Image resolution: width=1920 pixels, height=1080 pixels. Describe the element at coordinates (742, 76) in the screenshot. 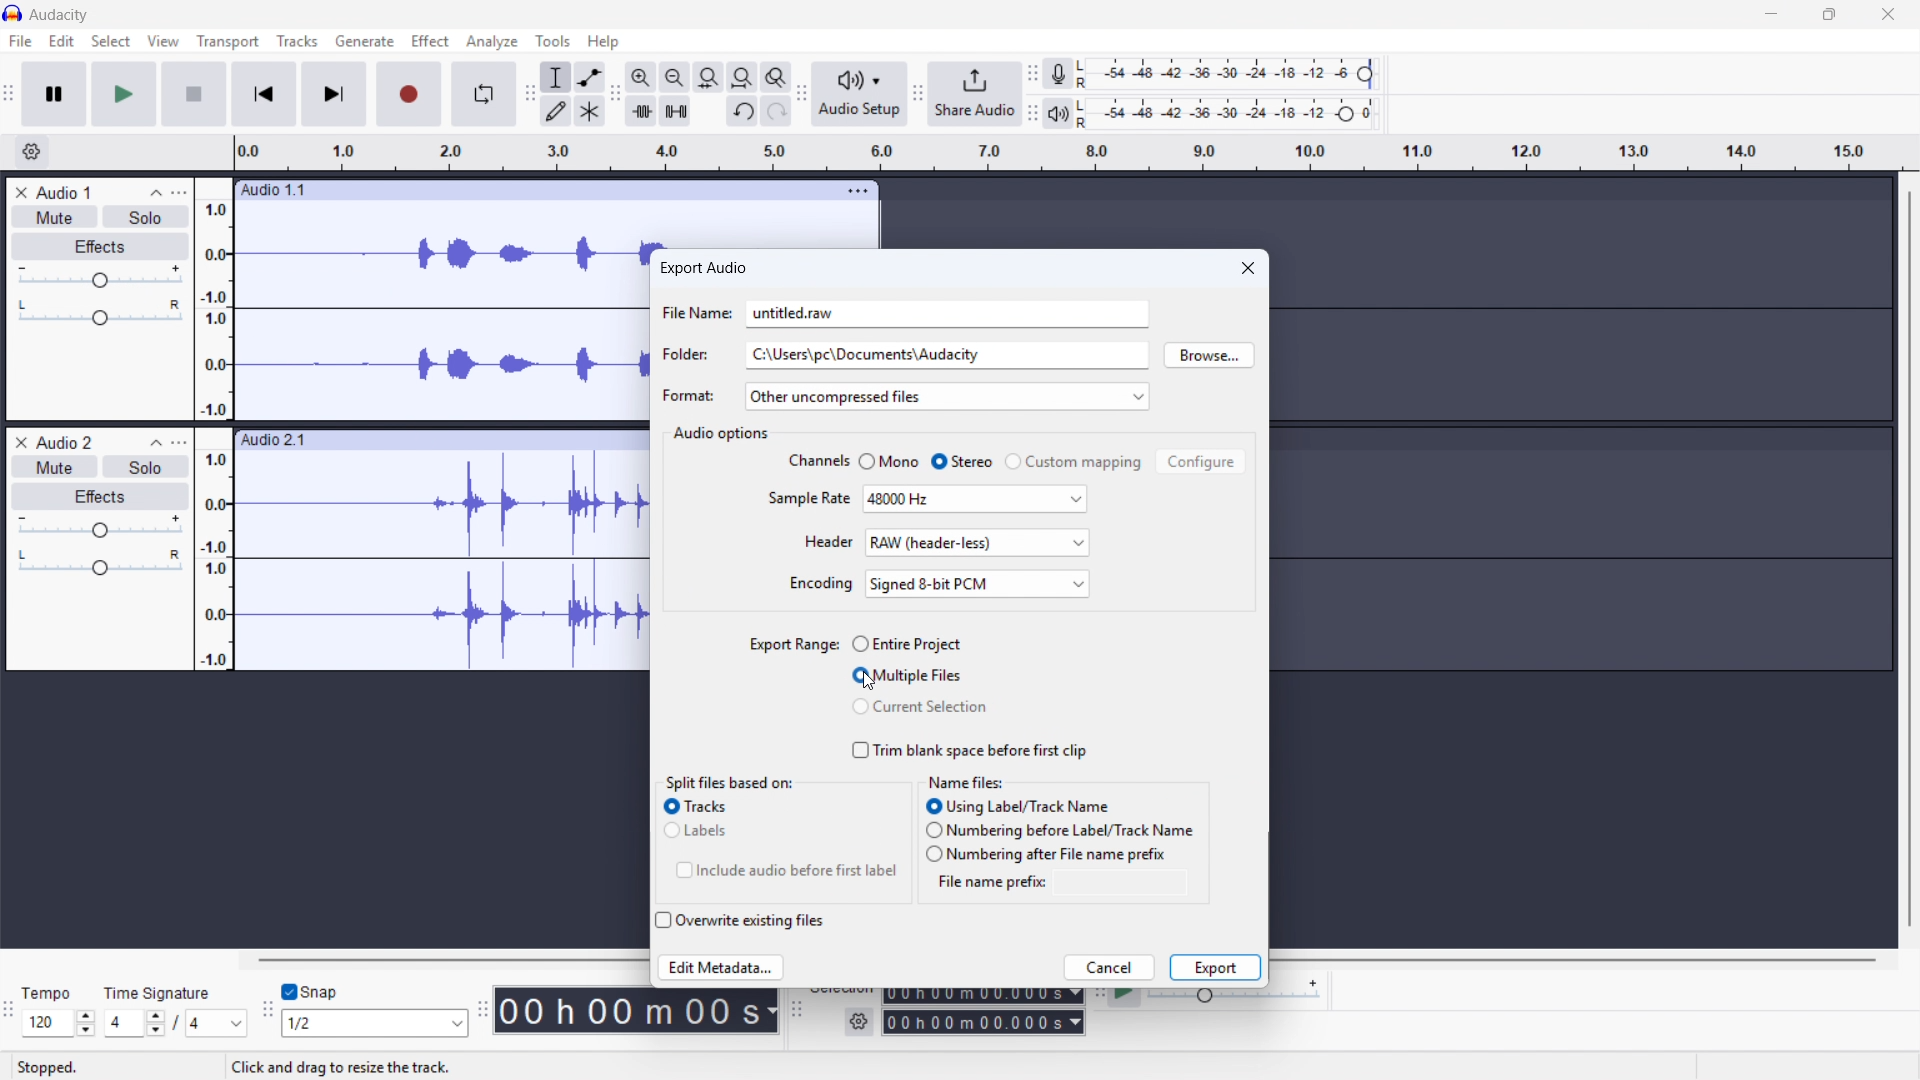

I see `fit project to width` at that location.